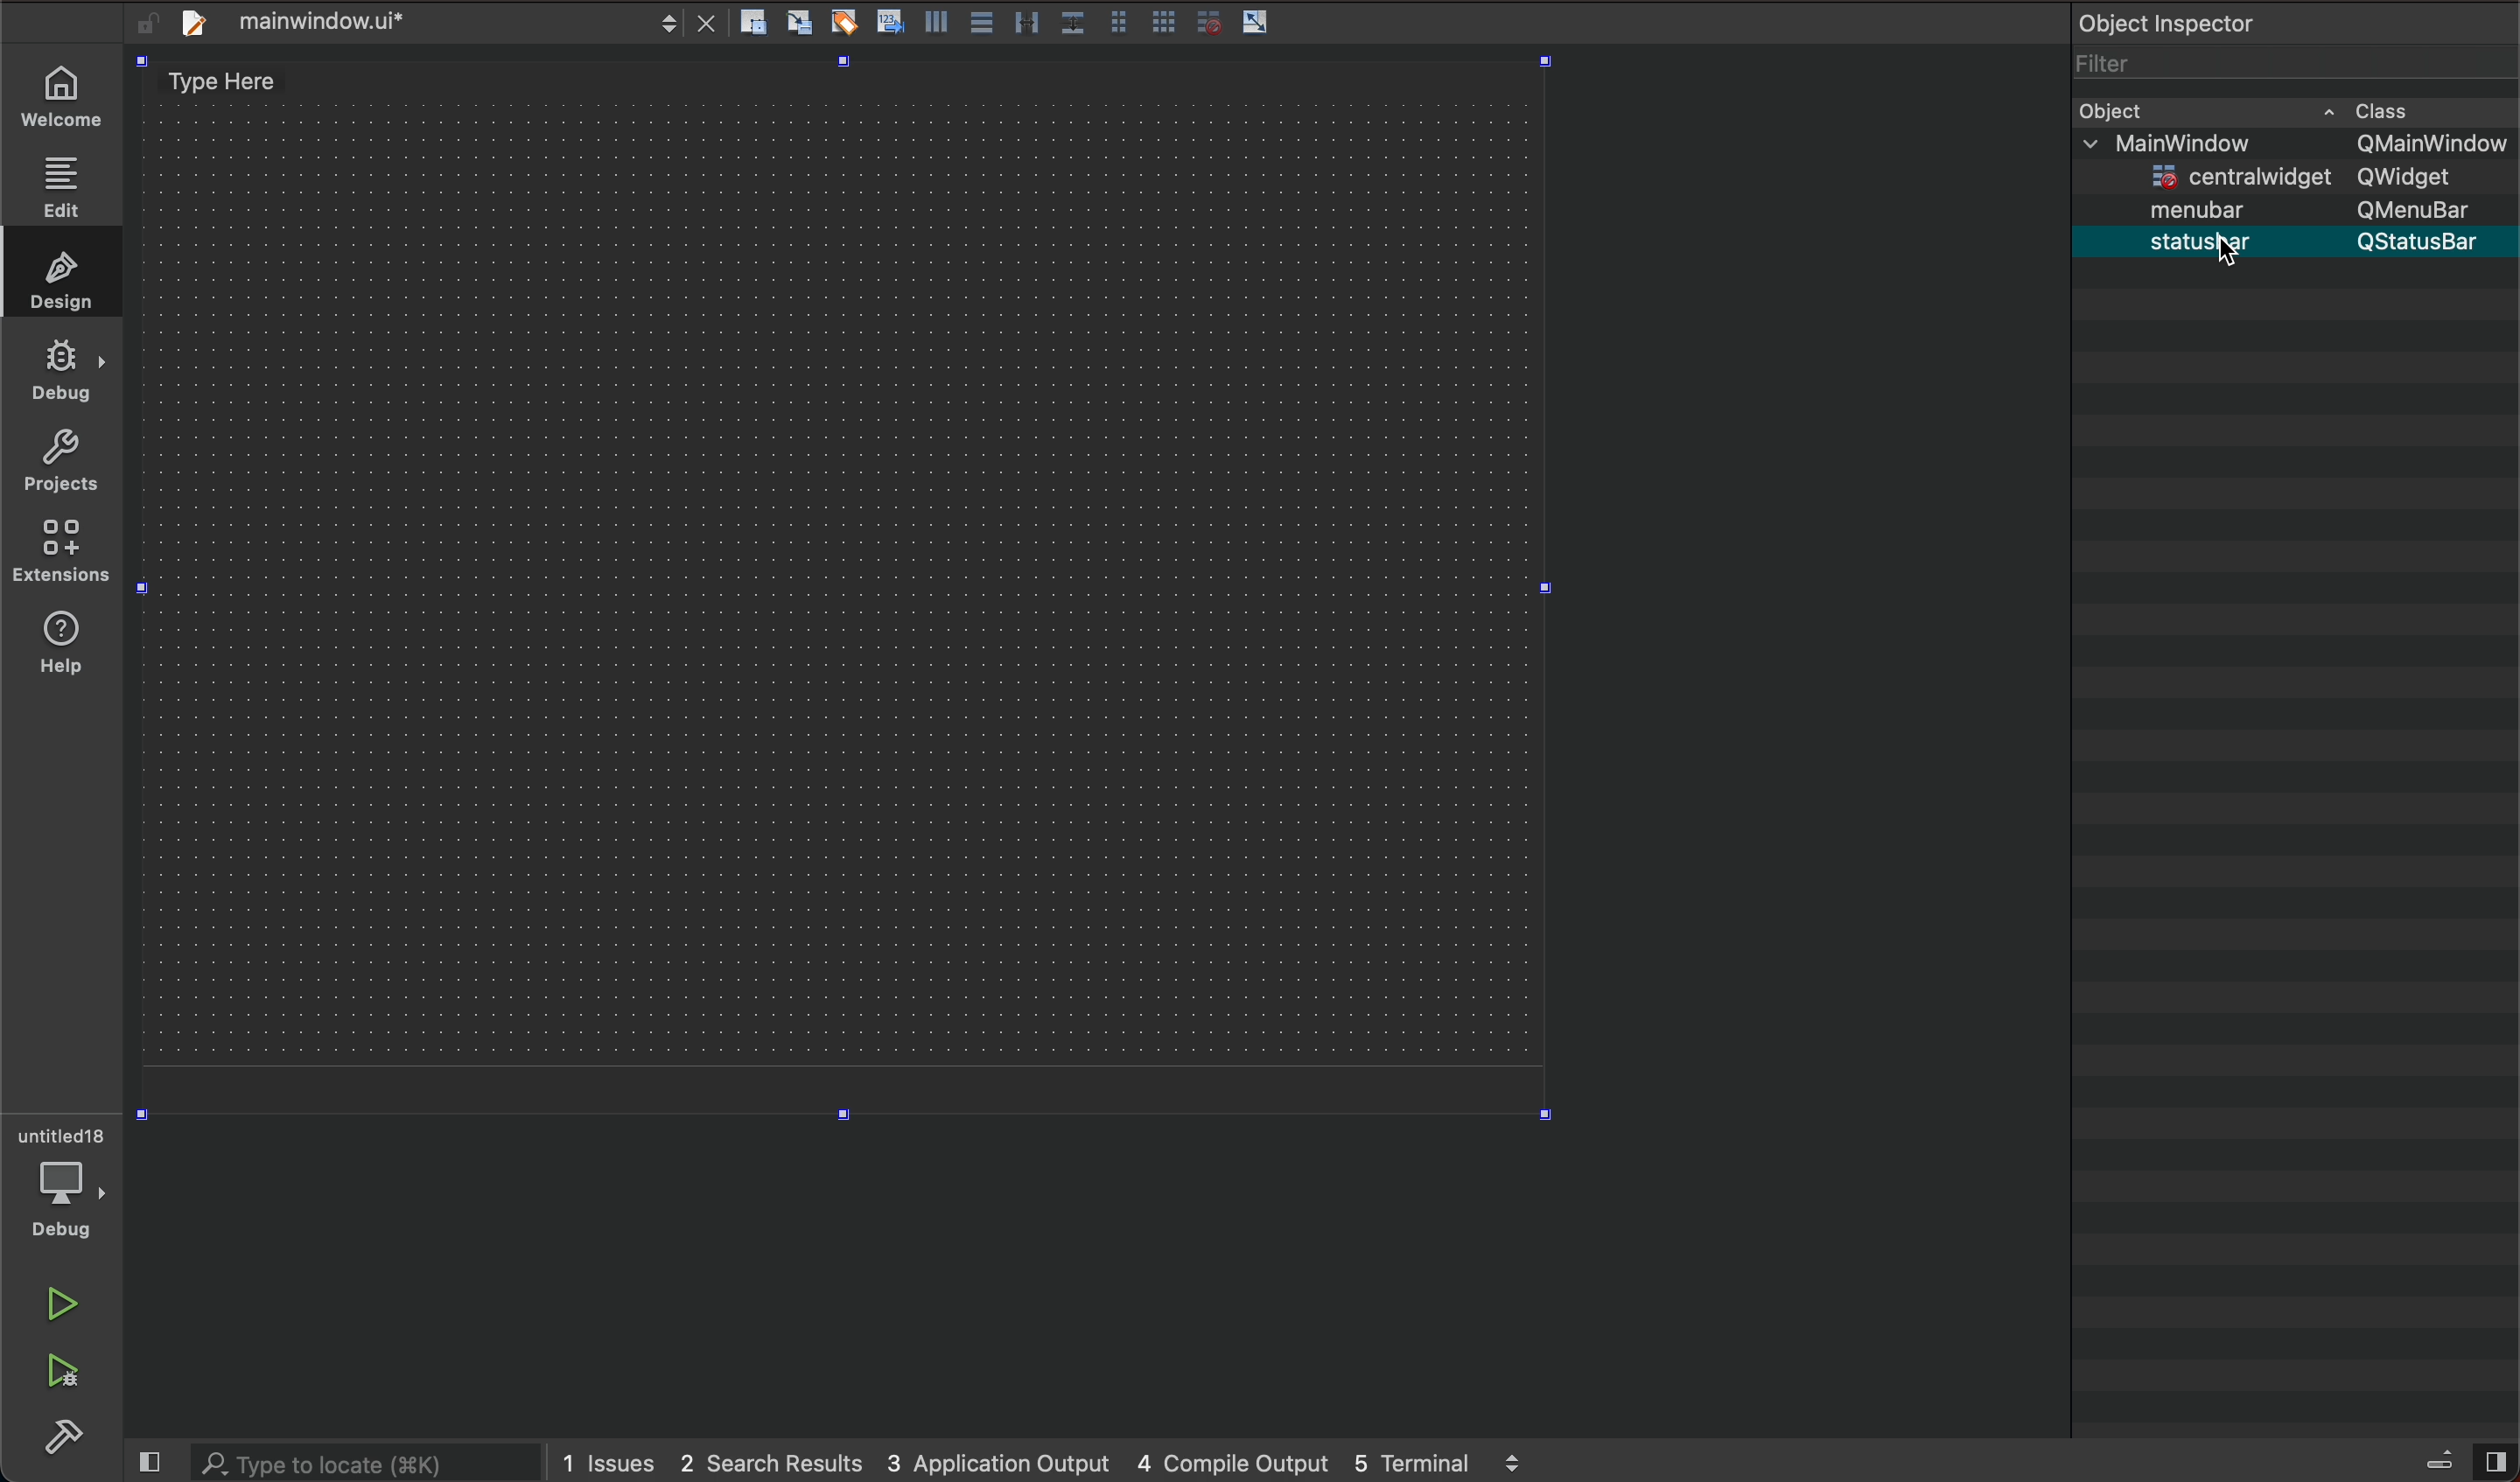 Image resolution: width=2520 pixels, height=1482 pixels. Describe the element at coordinates (979, 22) in the screenshot. I see `tools layout` at that location.